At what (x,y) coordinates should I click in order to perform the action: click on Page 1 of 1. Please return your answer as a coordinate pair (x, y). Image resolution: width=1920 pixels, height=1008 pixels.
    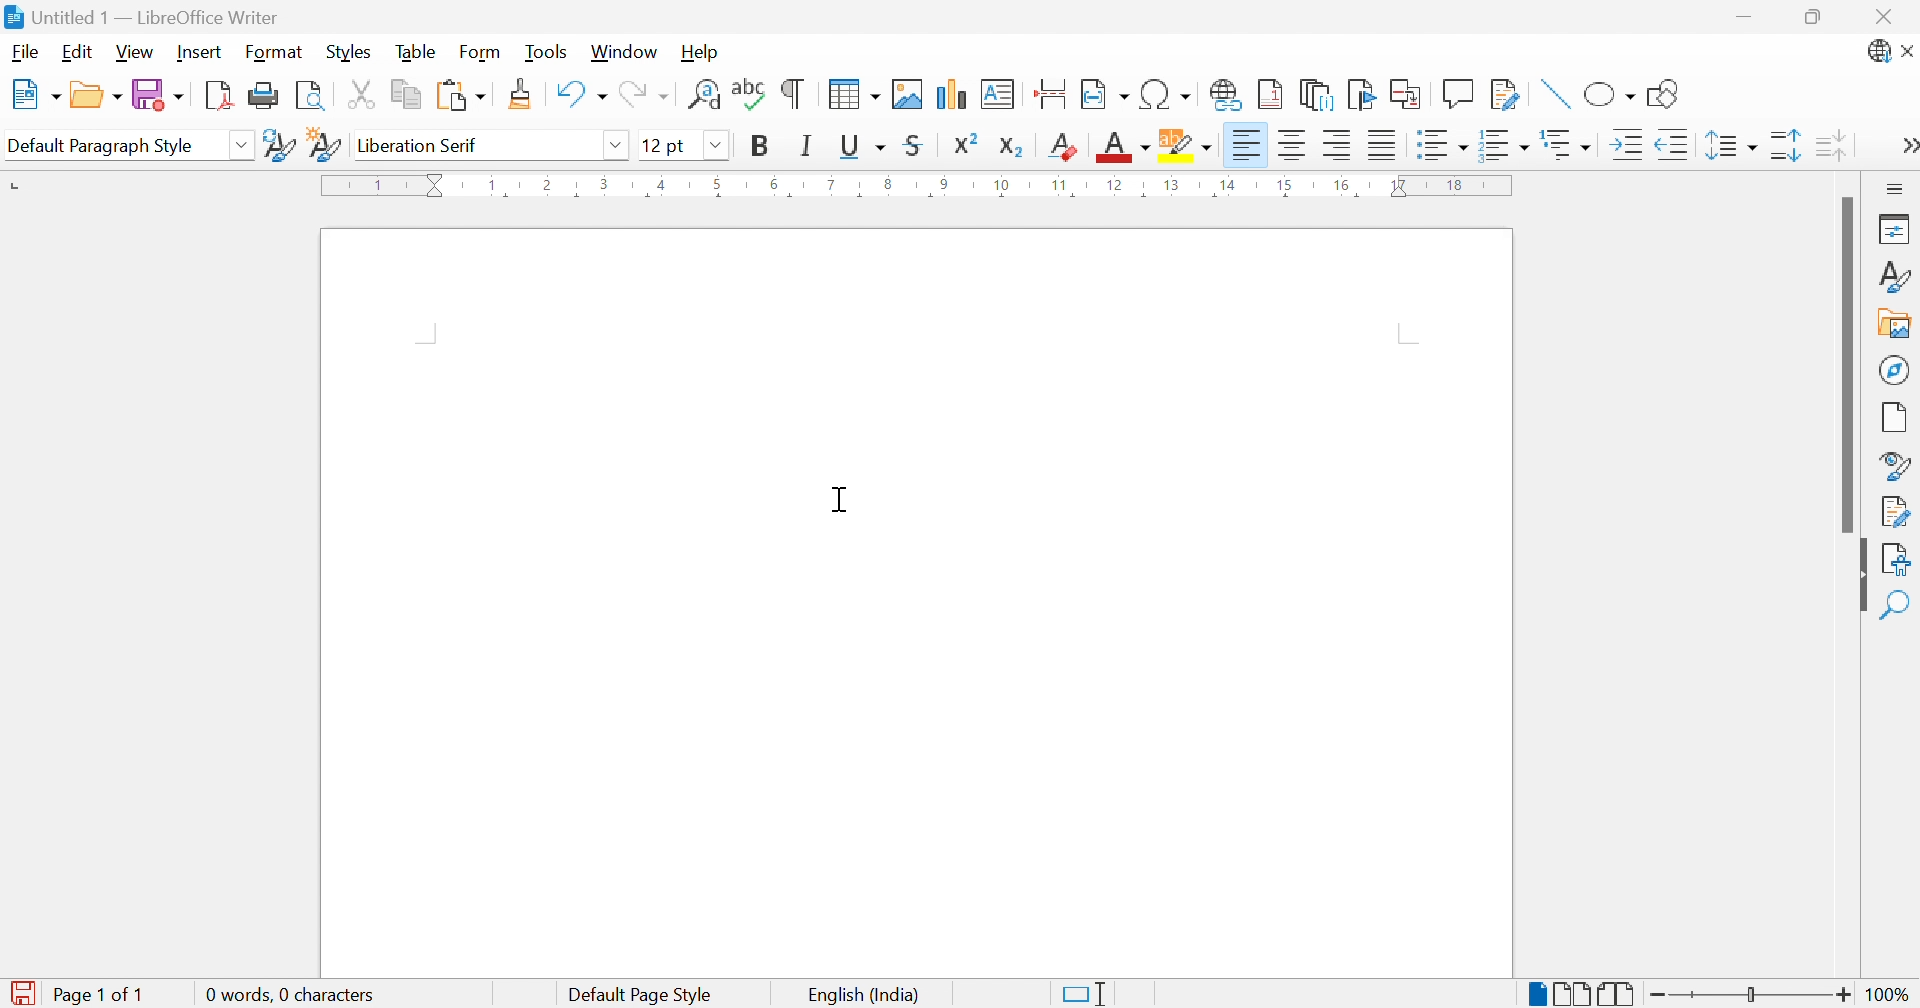
    Looking at the image, I should click on (78, 995).